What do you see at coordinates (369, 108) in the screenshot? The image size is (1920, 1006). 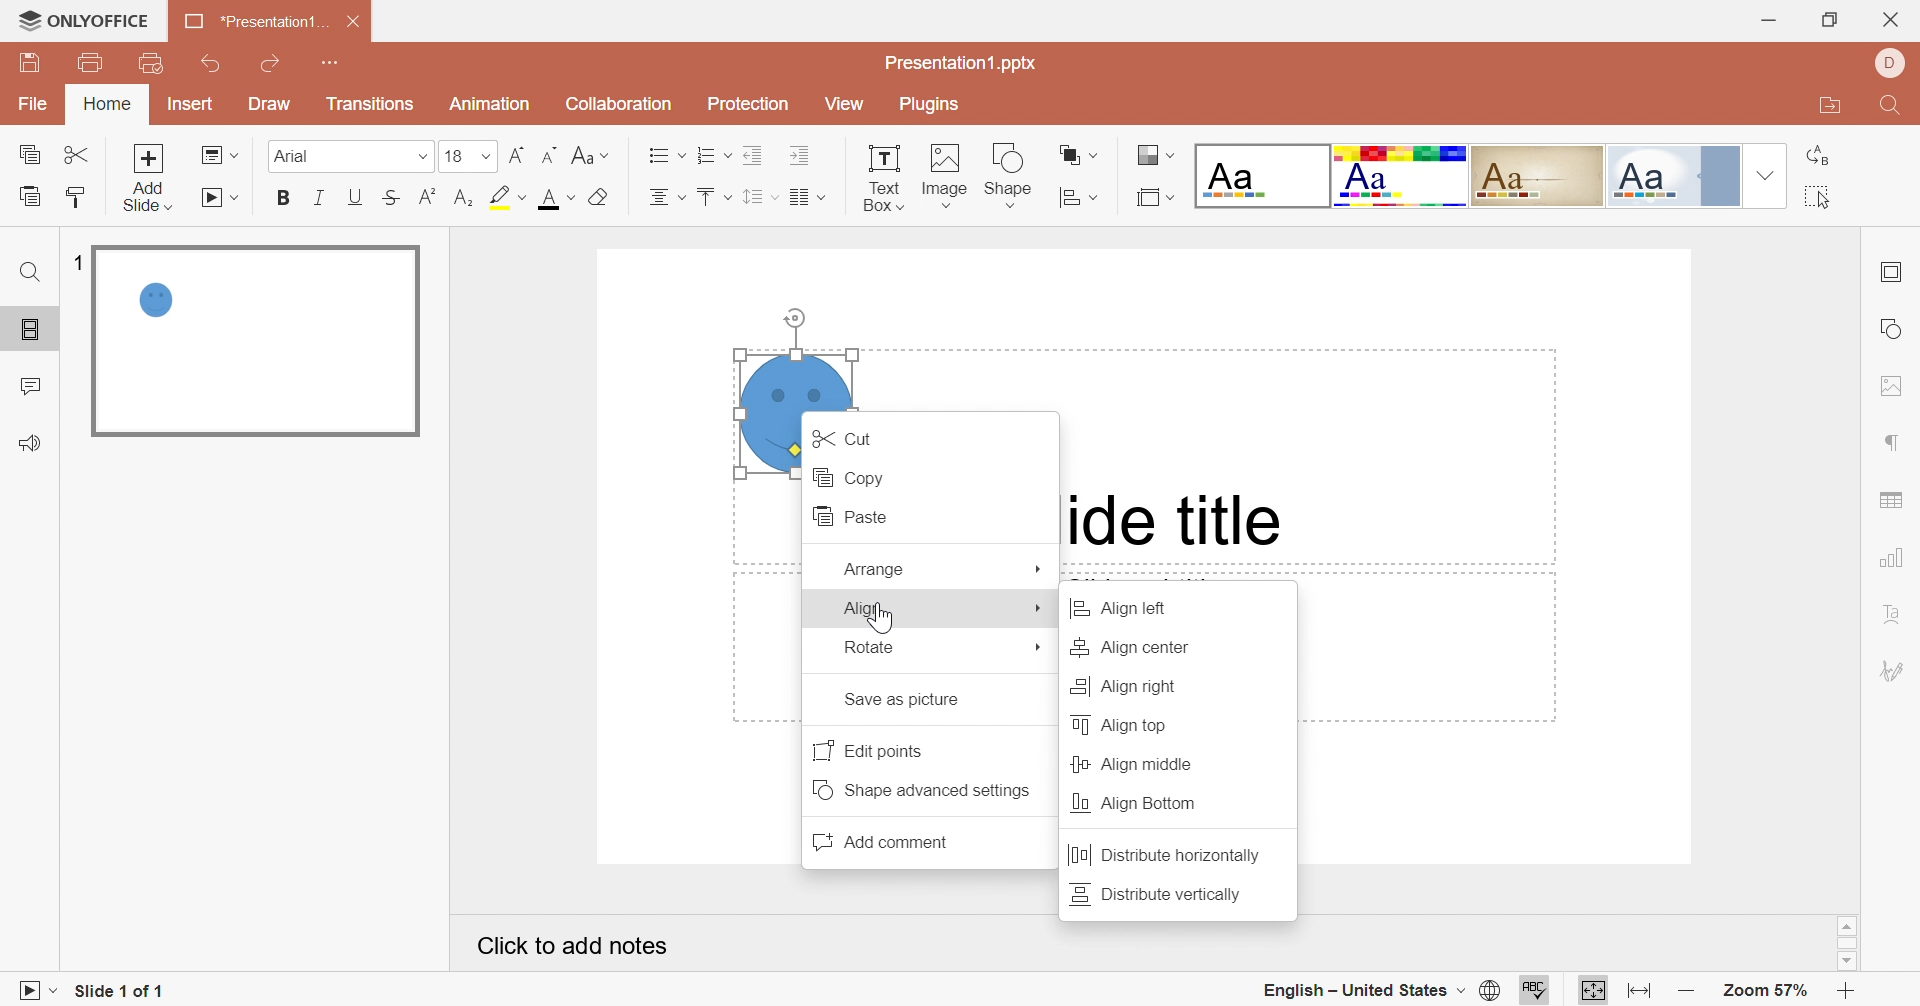 I see `Transitions` at bounding box center [369, 108].